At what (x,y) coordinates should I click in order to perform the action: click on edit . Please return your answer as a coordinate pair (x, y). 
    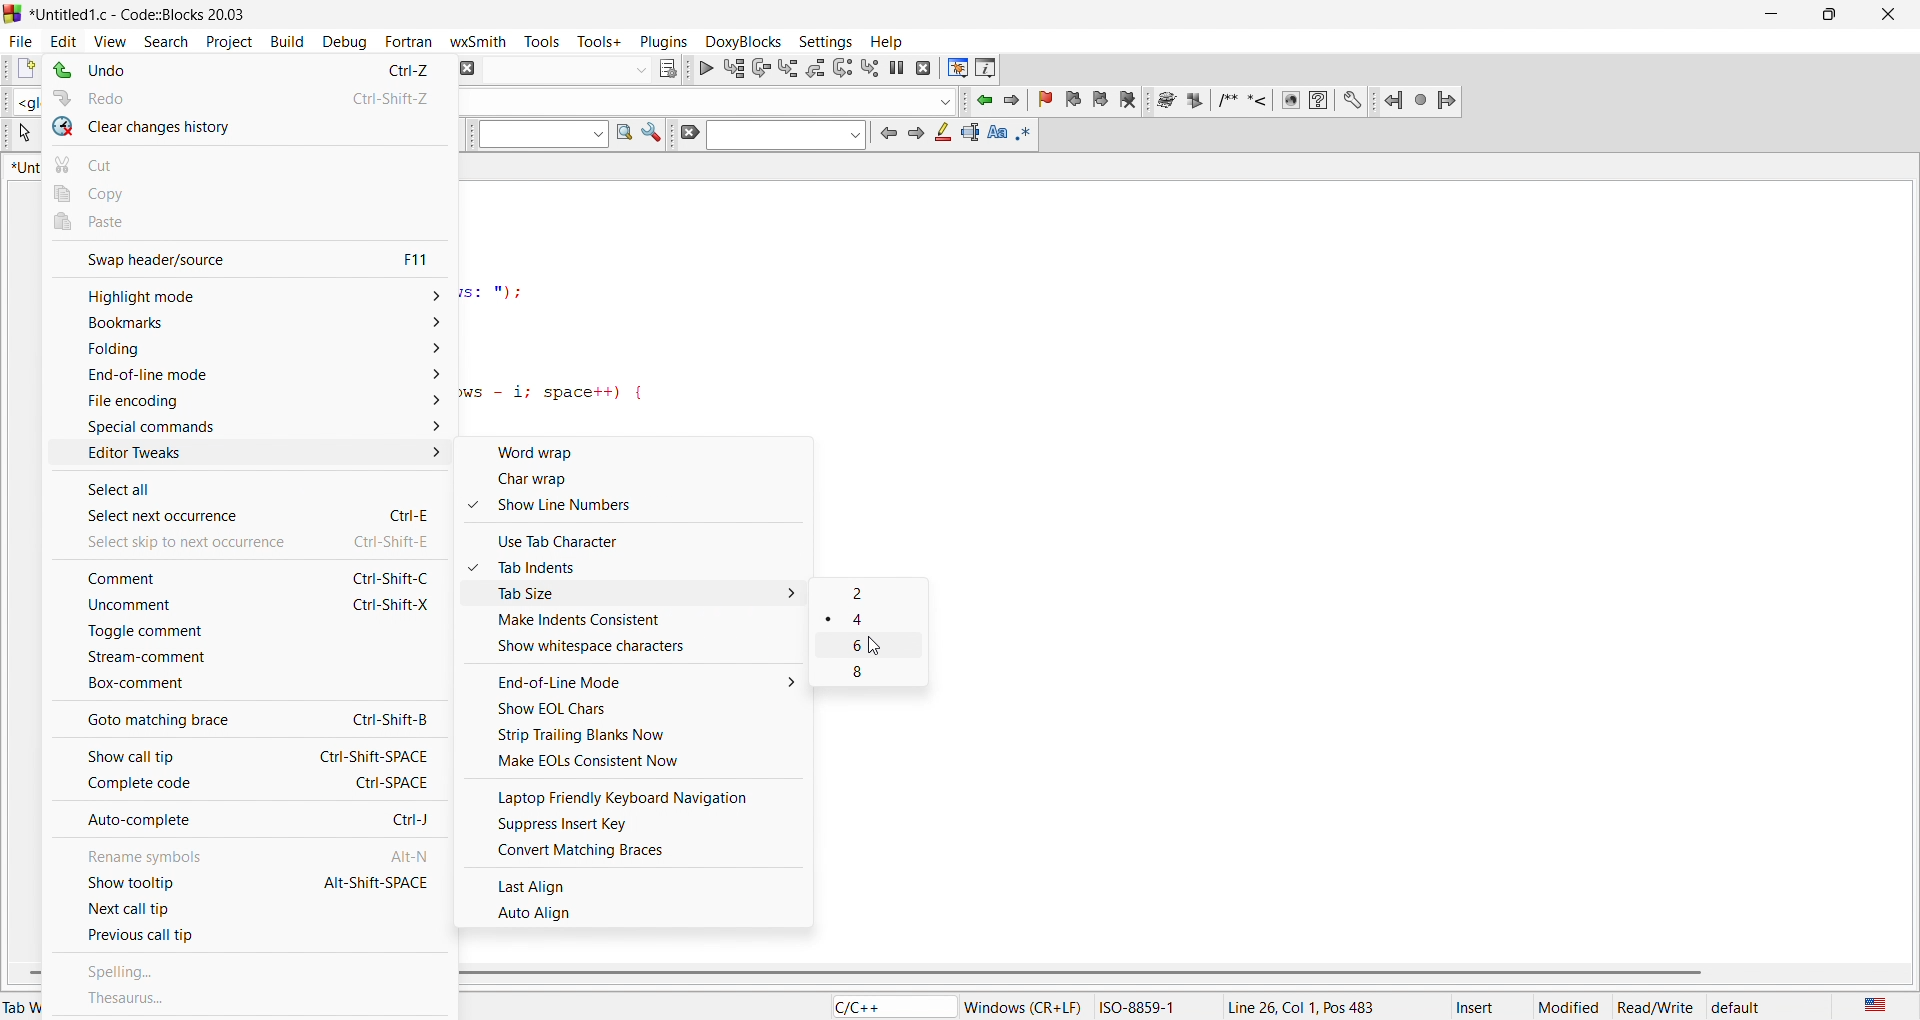
    Looking at the image, I should click on (69, 36).